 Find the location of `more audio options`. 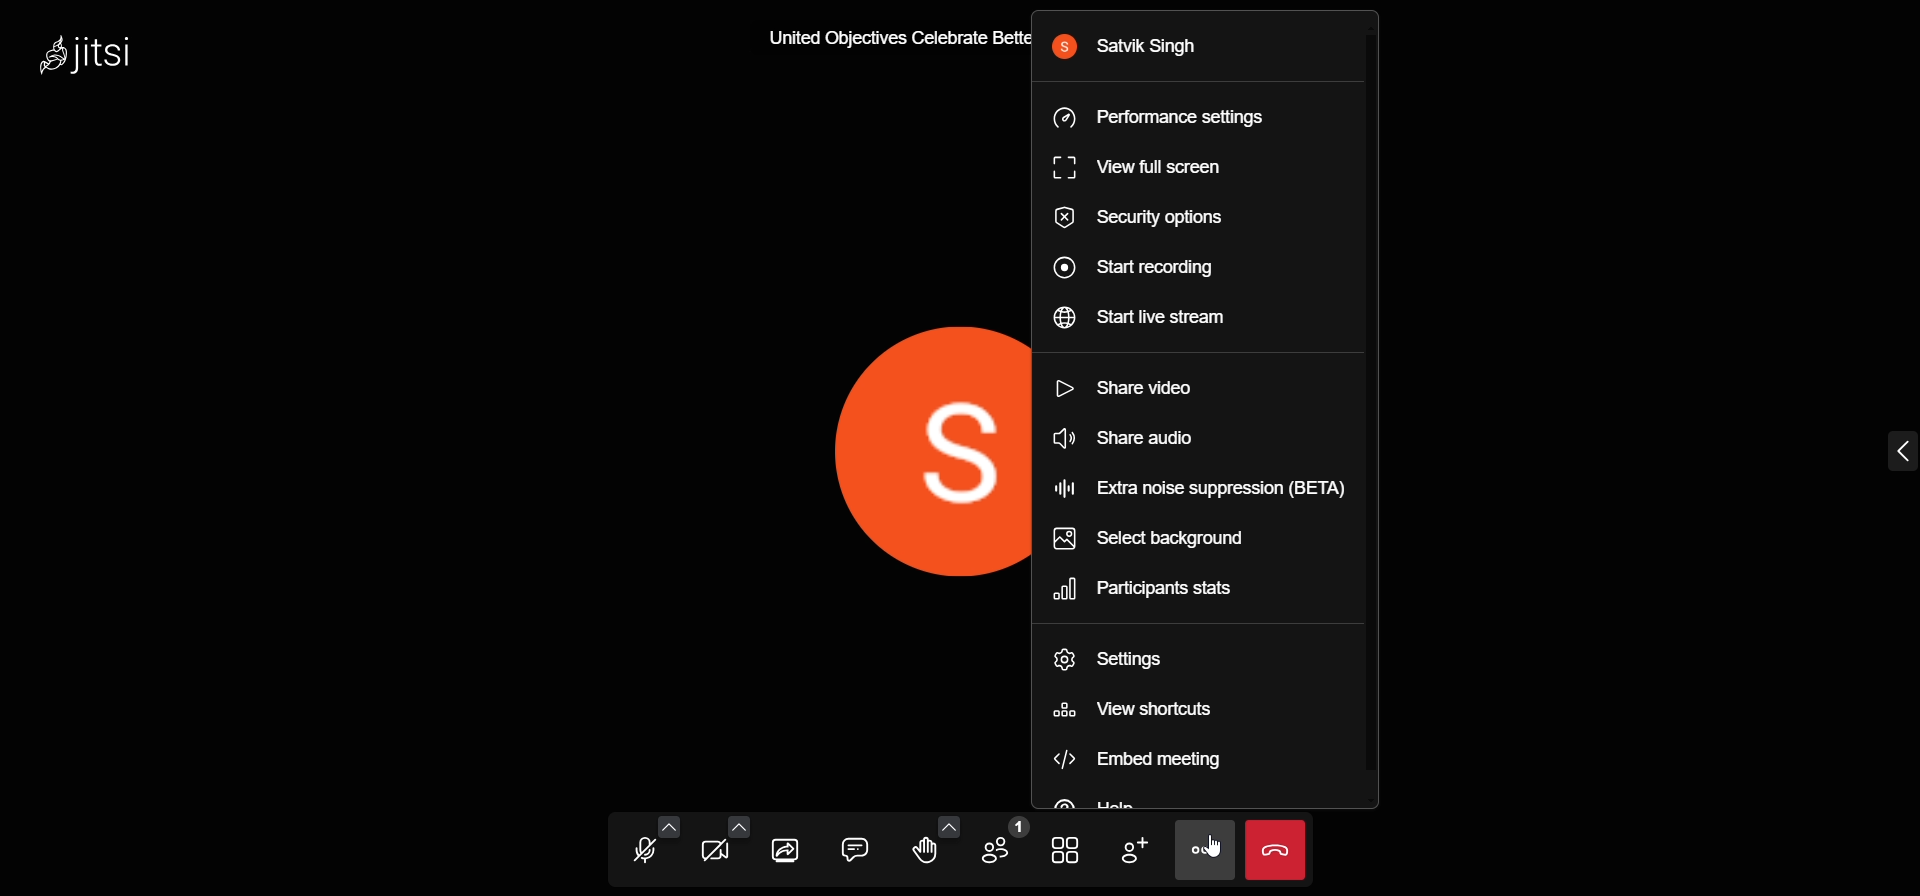

more audio options is located at coordinates (667, 824).